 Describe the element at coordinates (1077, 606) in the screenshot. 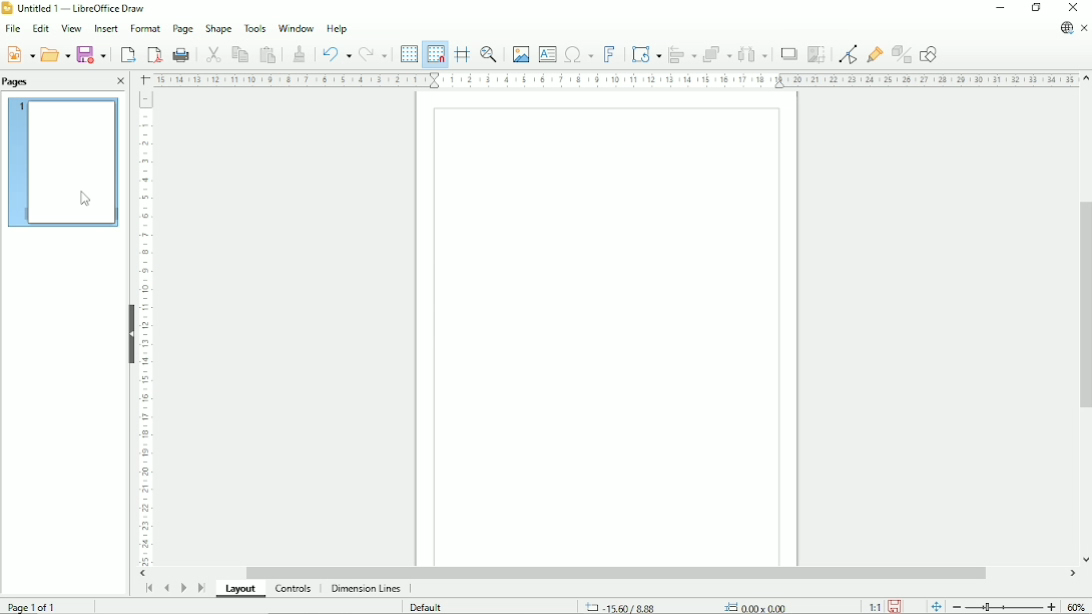

I see `Zoom factor` at that location.